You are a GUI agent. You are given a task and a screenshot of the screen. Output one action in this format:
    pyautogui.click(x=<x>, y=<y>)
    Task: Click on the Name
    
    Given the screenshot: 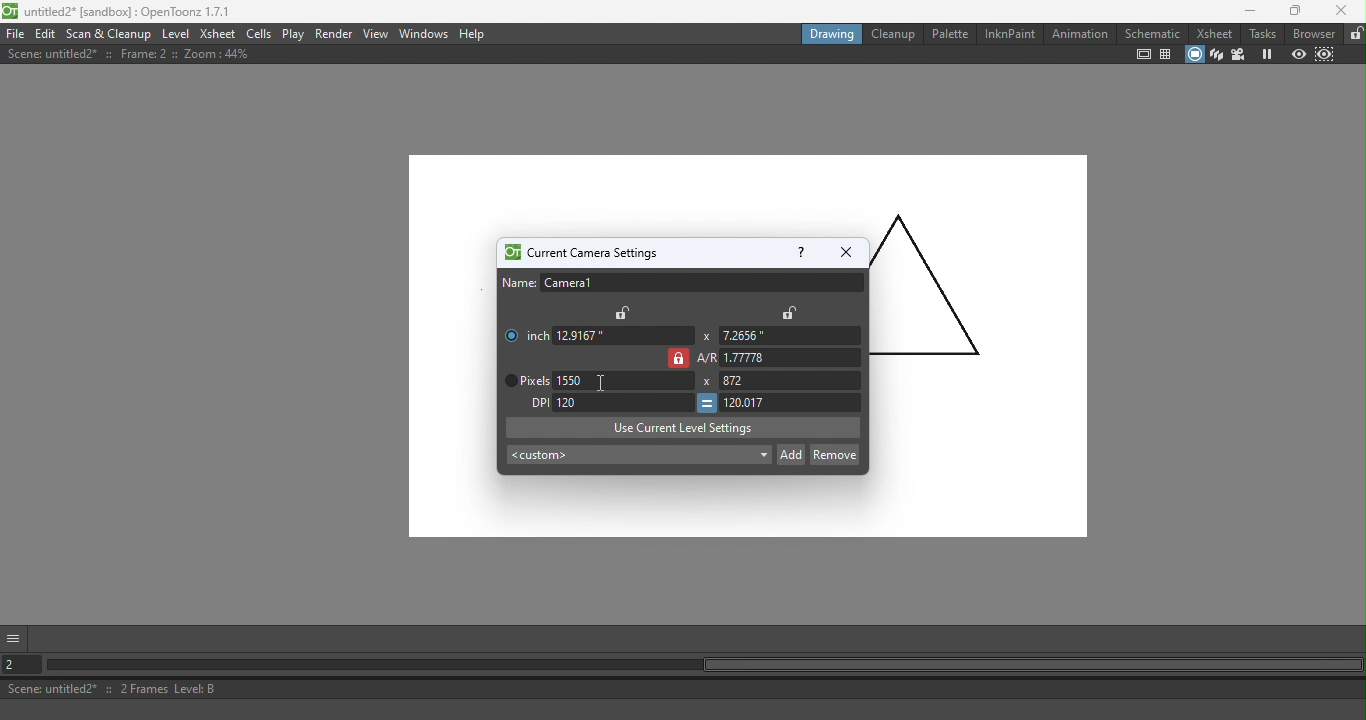 What is the action you would take?
    pyautogui.click(x=682, y=283)
    